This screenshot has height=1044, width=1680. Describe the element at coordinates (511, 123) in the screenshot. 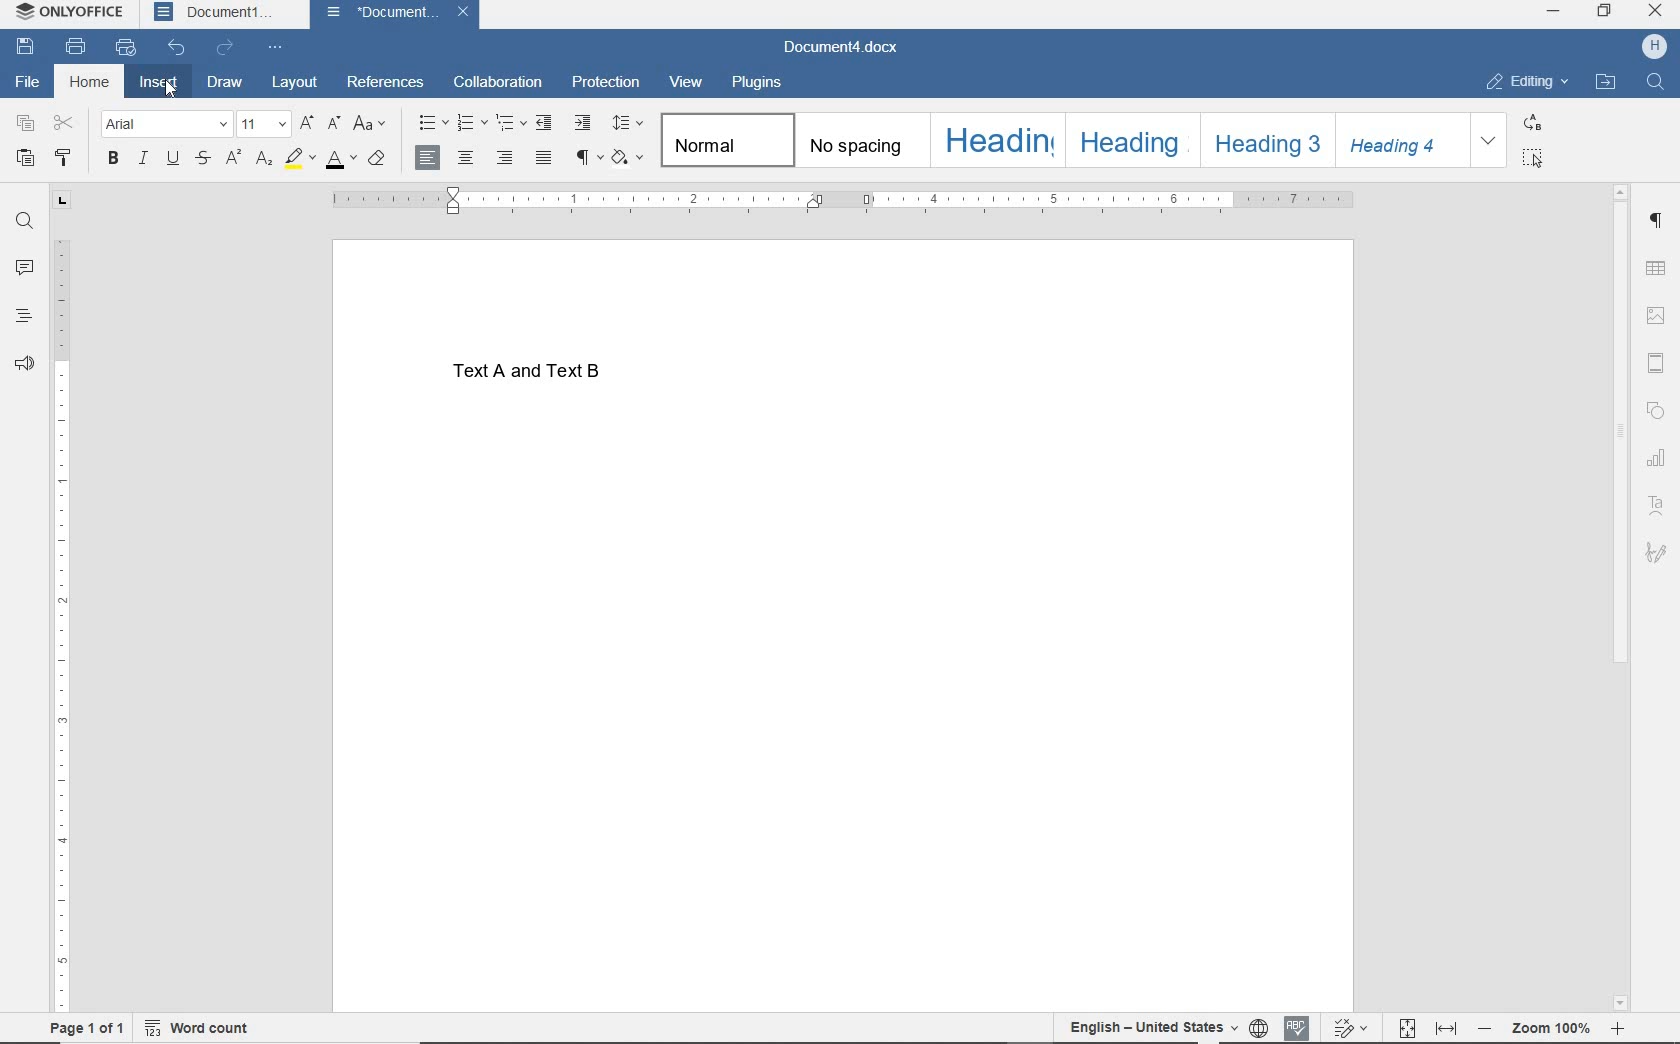

I see `MULTILEVEL LIST` at that location.